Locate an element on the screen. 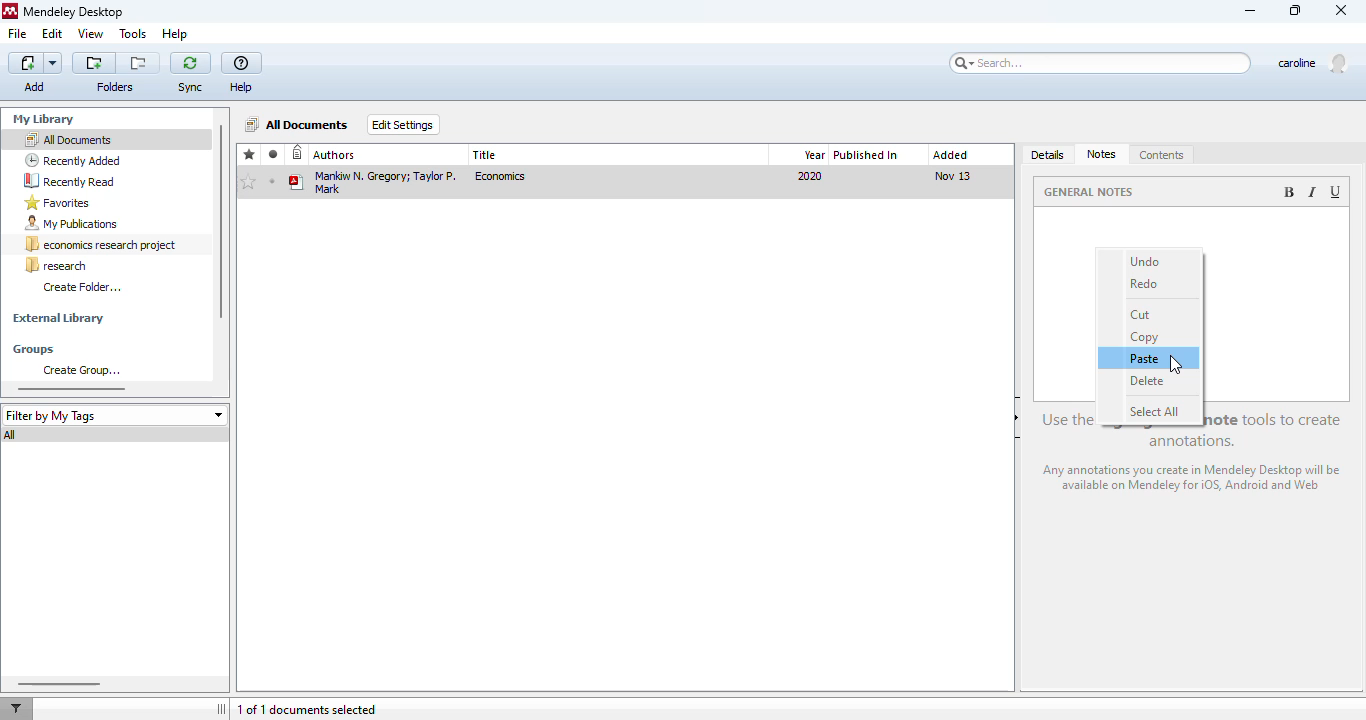 The height and width of the screenshot is (720, 1366). Sync is located at coordinates (191, 88).